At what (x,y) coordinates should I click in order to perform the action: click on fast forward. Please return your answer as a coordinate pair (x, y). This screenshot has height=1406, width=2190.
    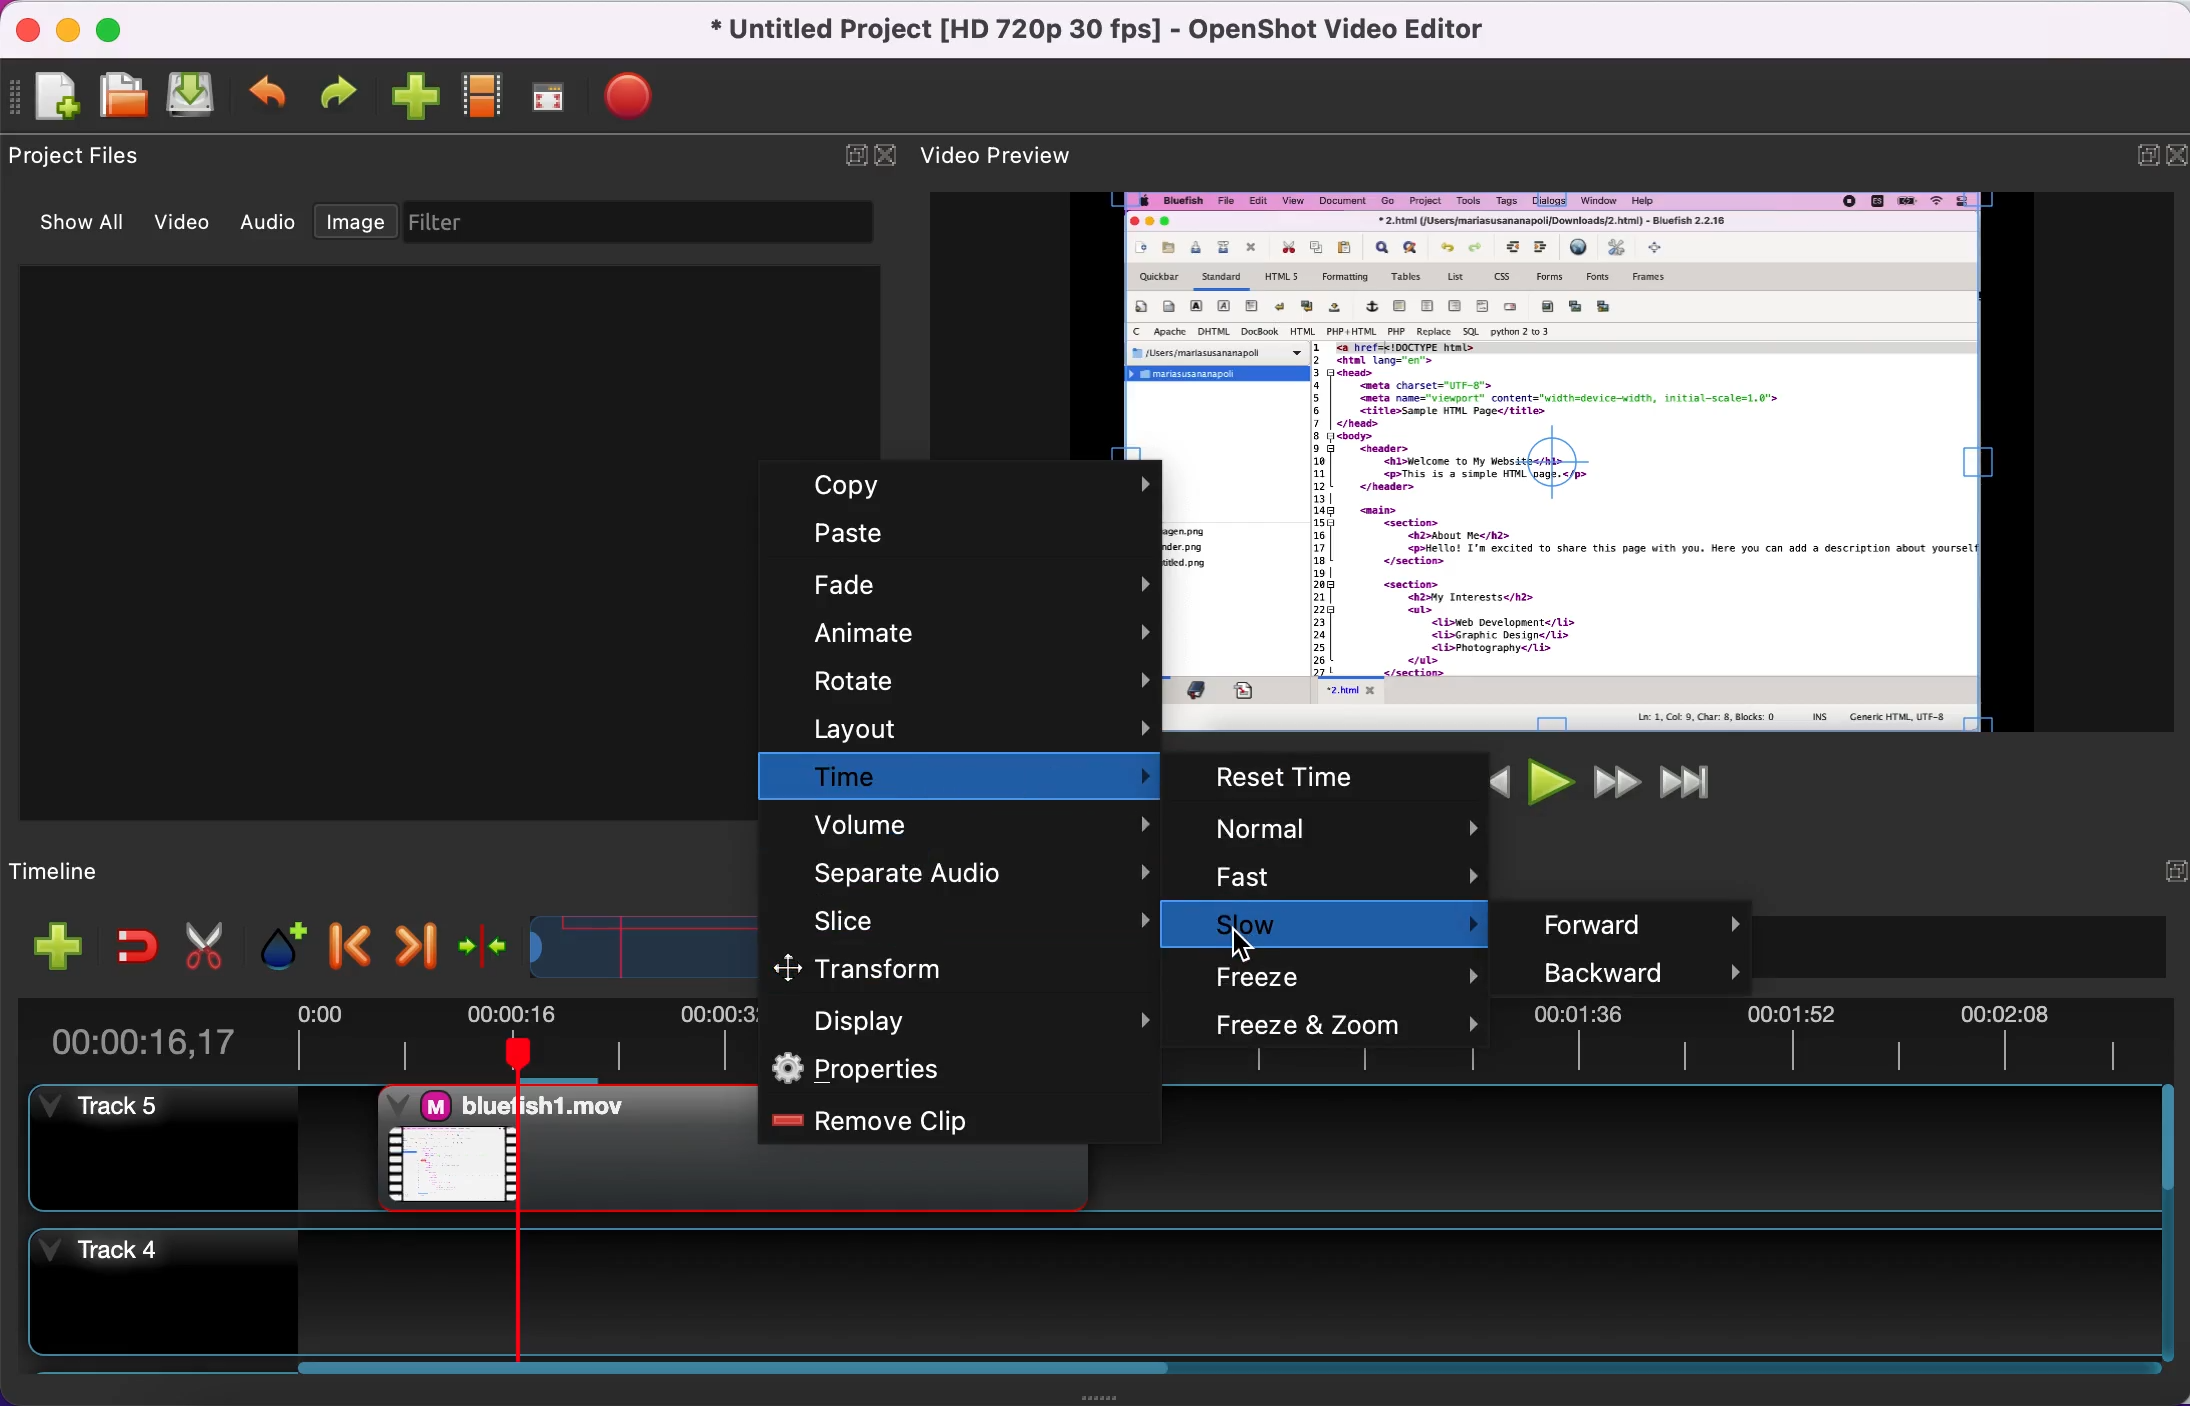
    Looking at the image, I should click on (1611, 781).